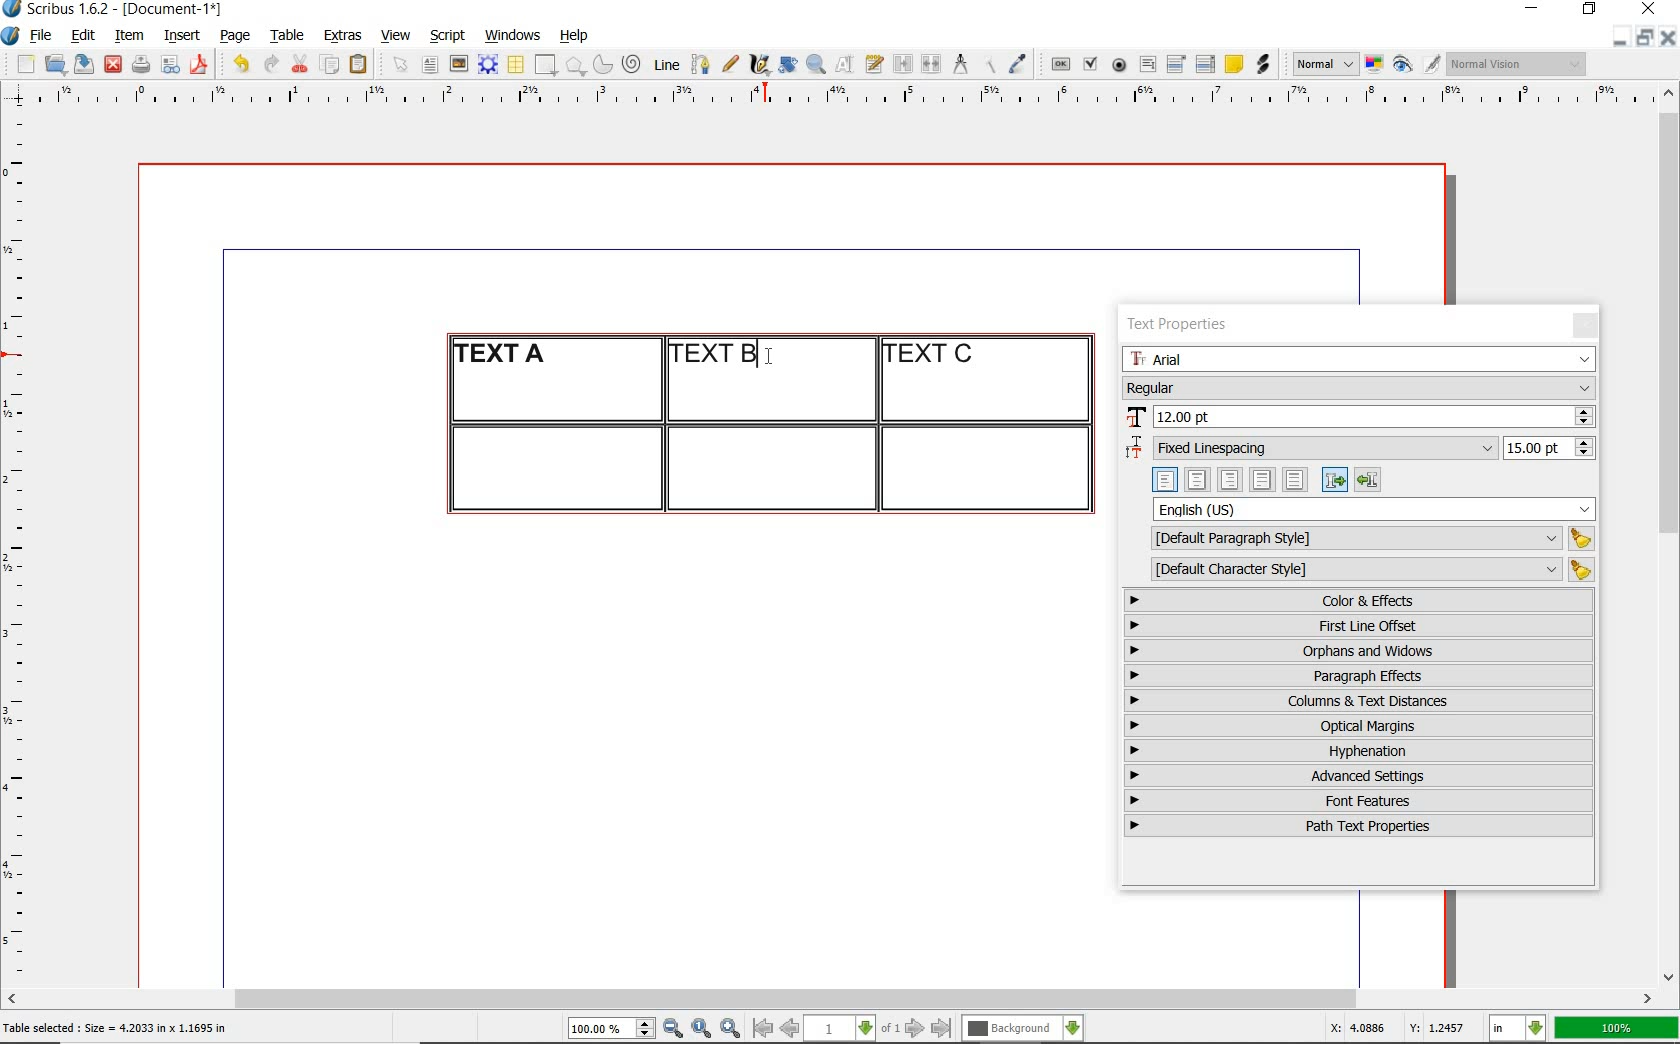  Describe the element at coordinates (673, 1029) in the screenshot. I see `zoom out` at that location.